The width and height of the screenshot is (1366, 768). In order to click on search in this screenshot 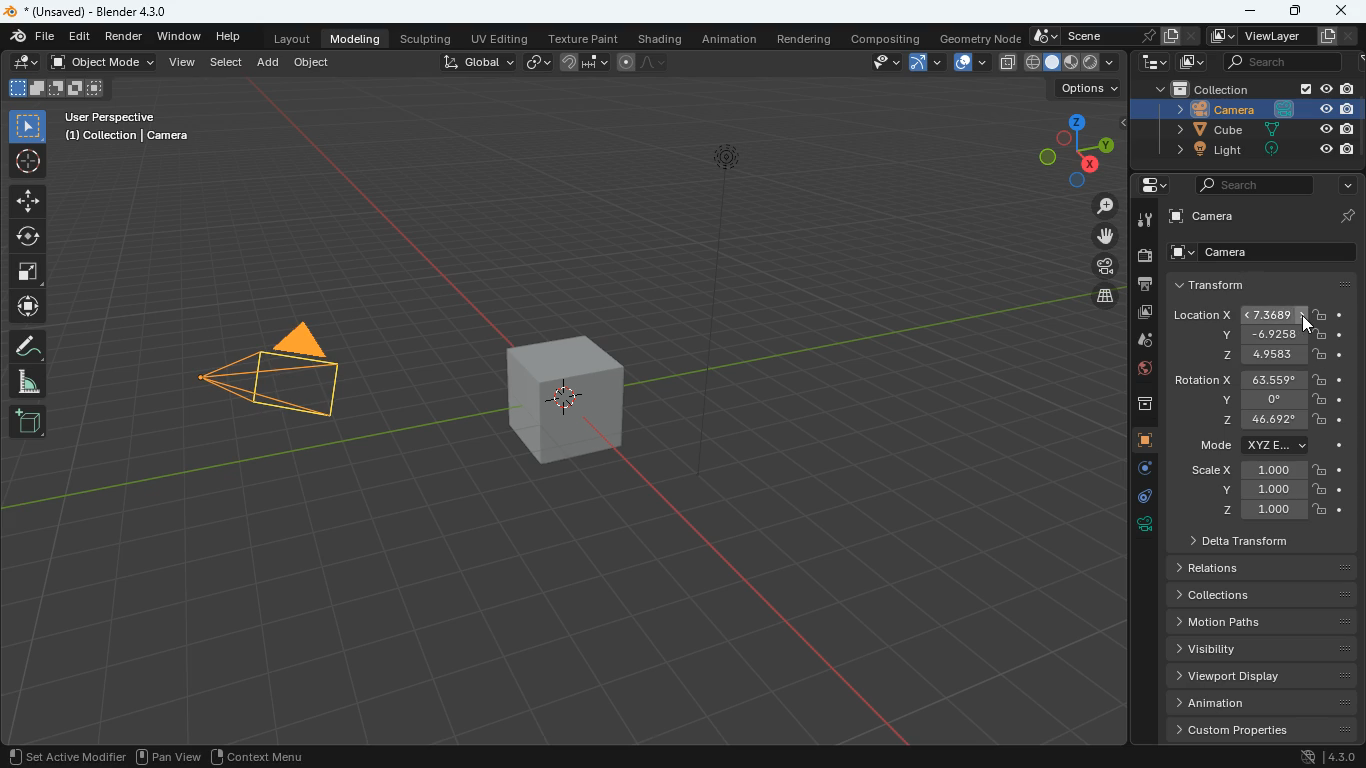, I will do `click(1275, 61)`.